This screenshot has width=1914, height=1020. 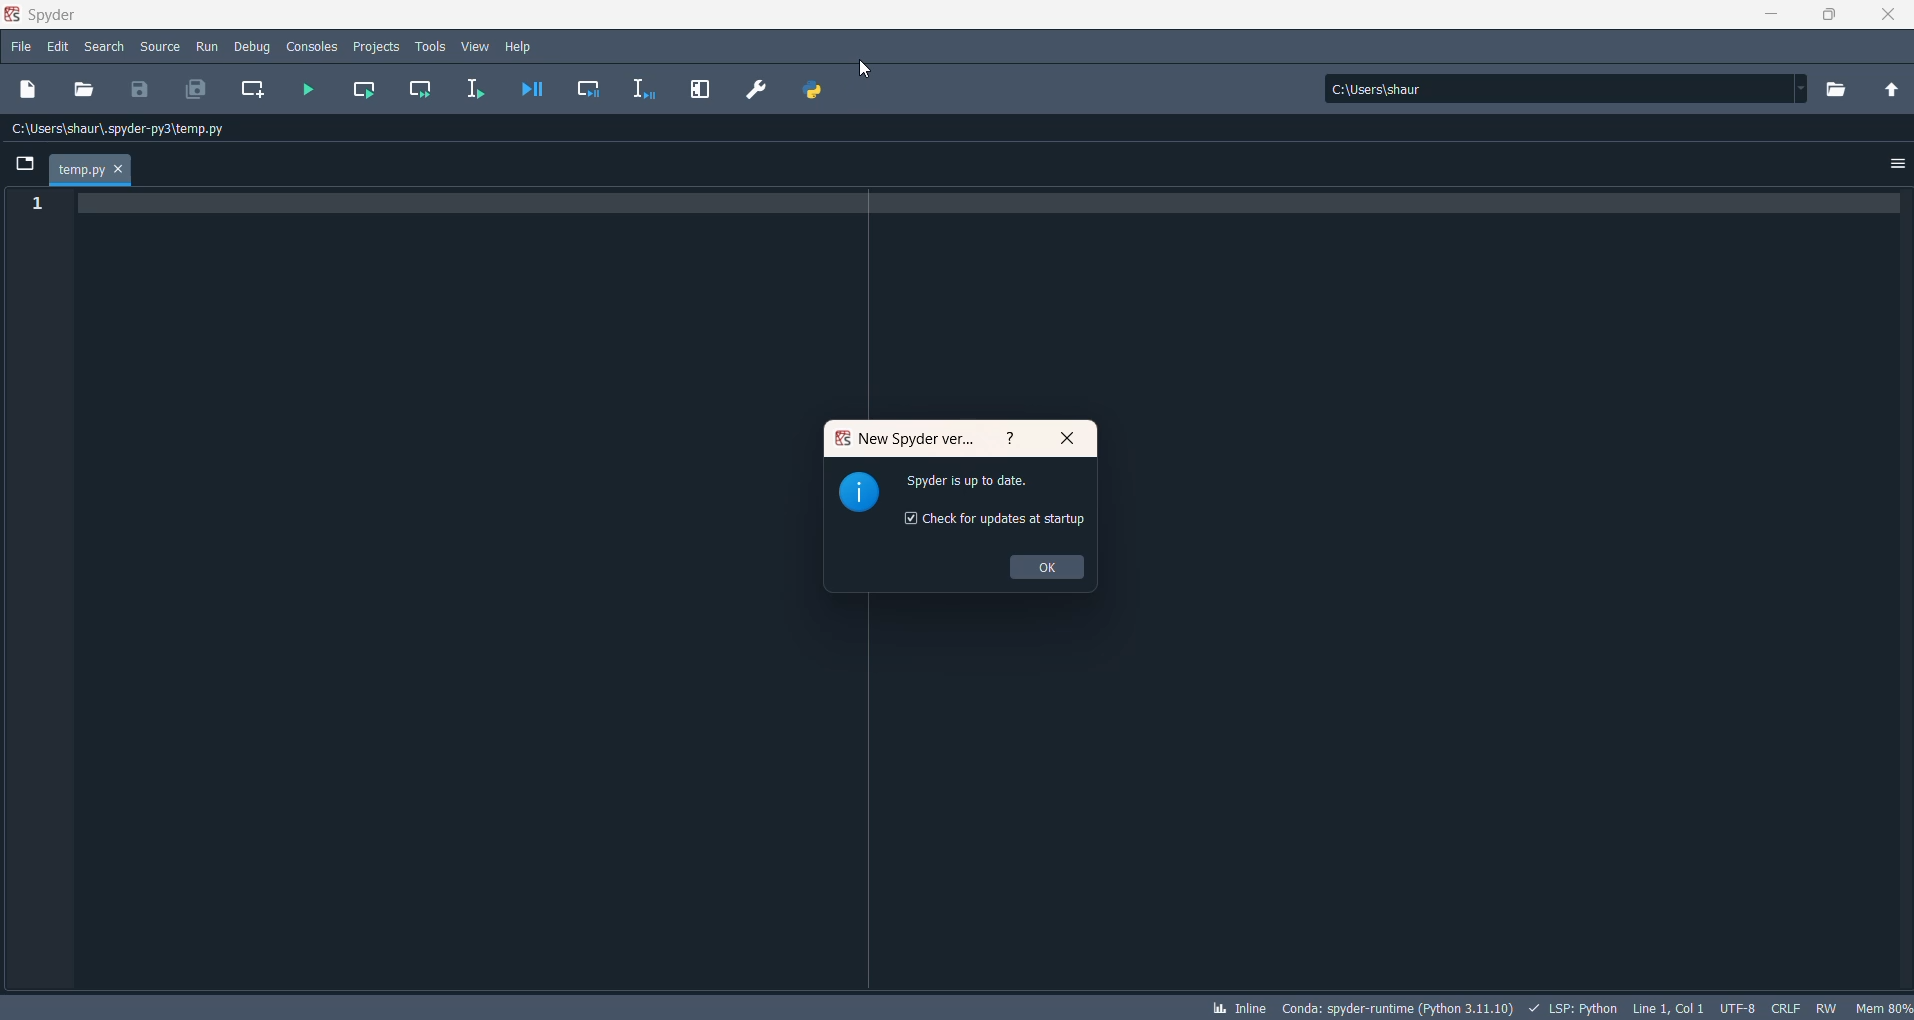 What do you see at coordinates (253, 47) in the screenshot?
I see `debug` at bounding box center [253, 47].